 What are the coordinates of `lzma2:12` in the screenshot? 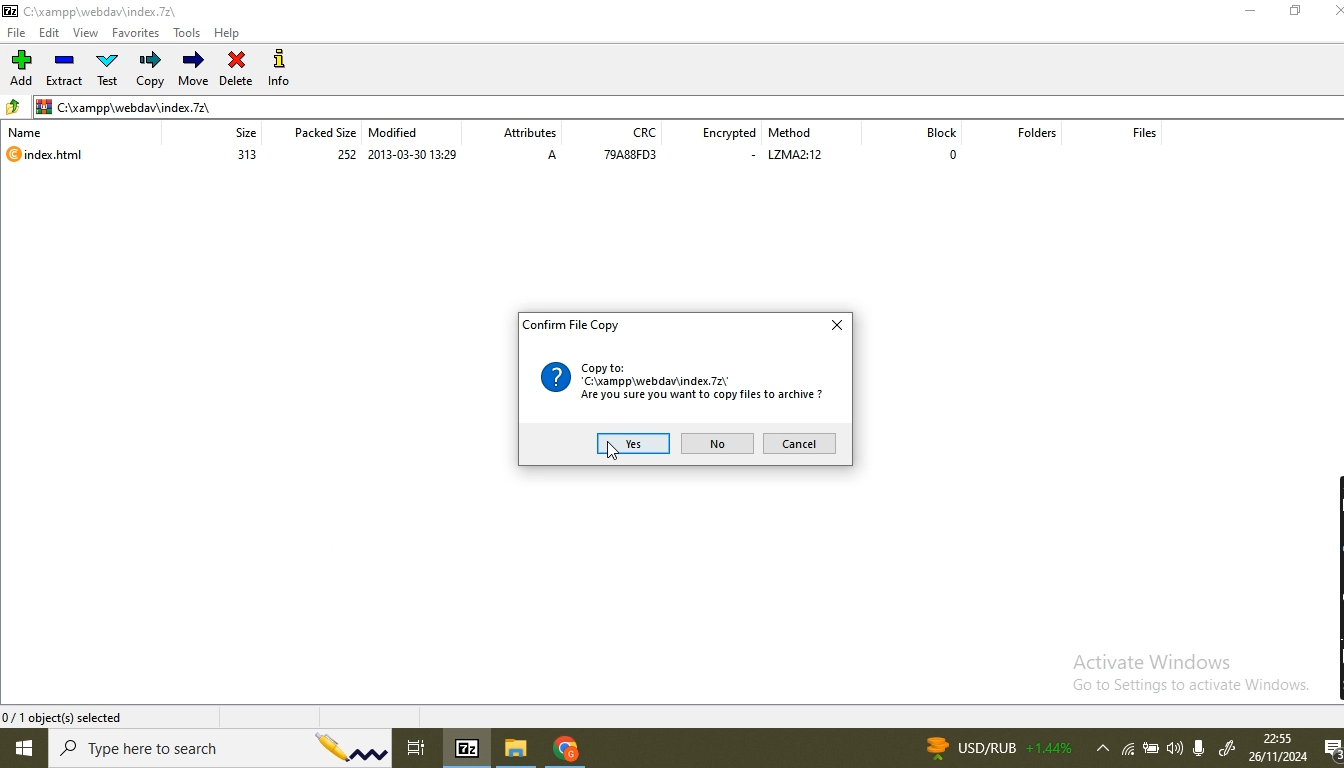 It's located at (807, 159).